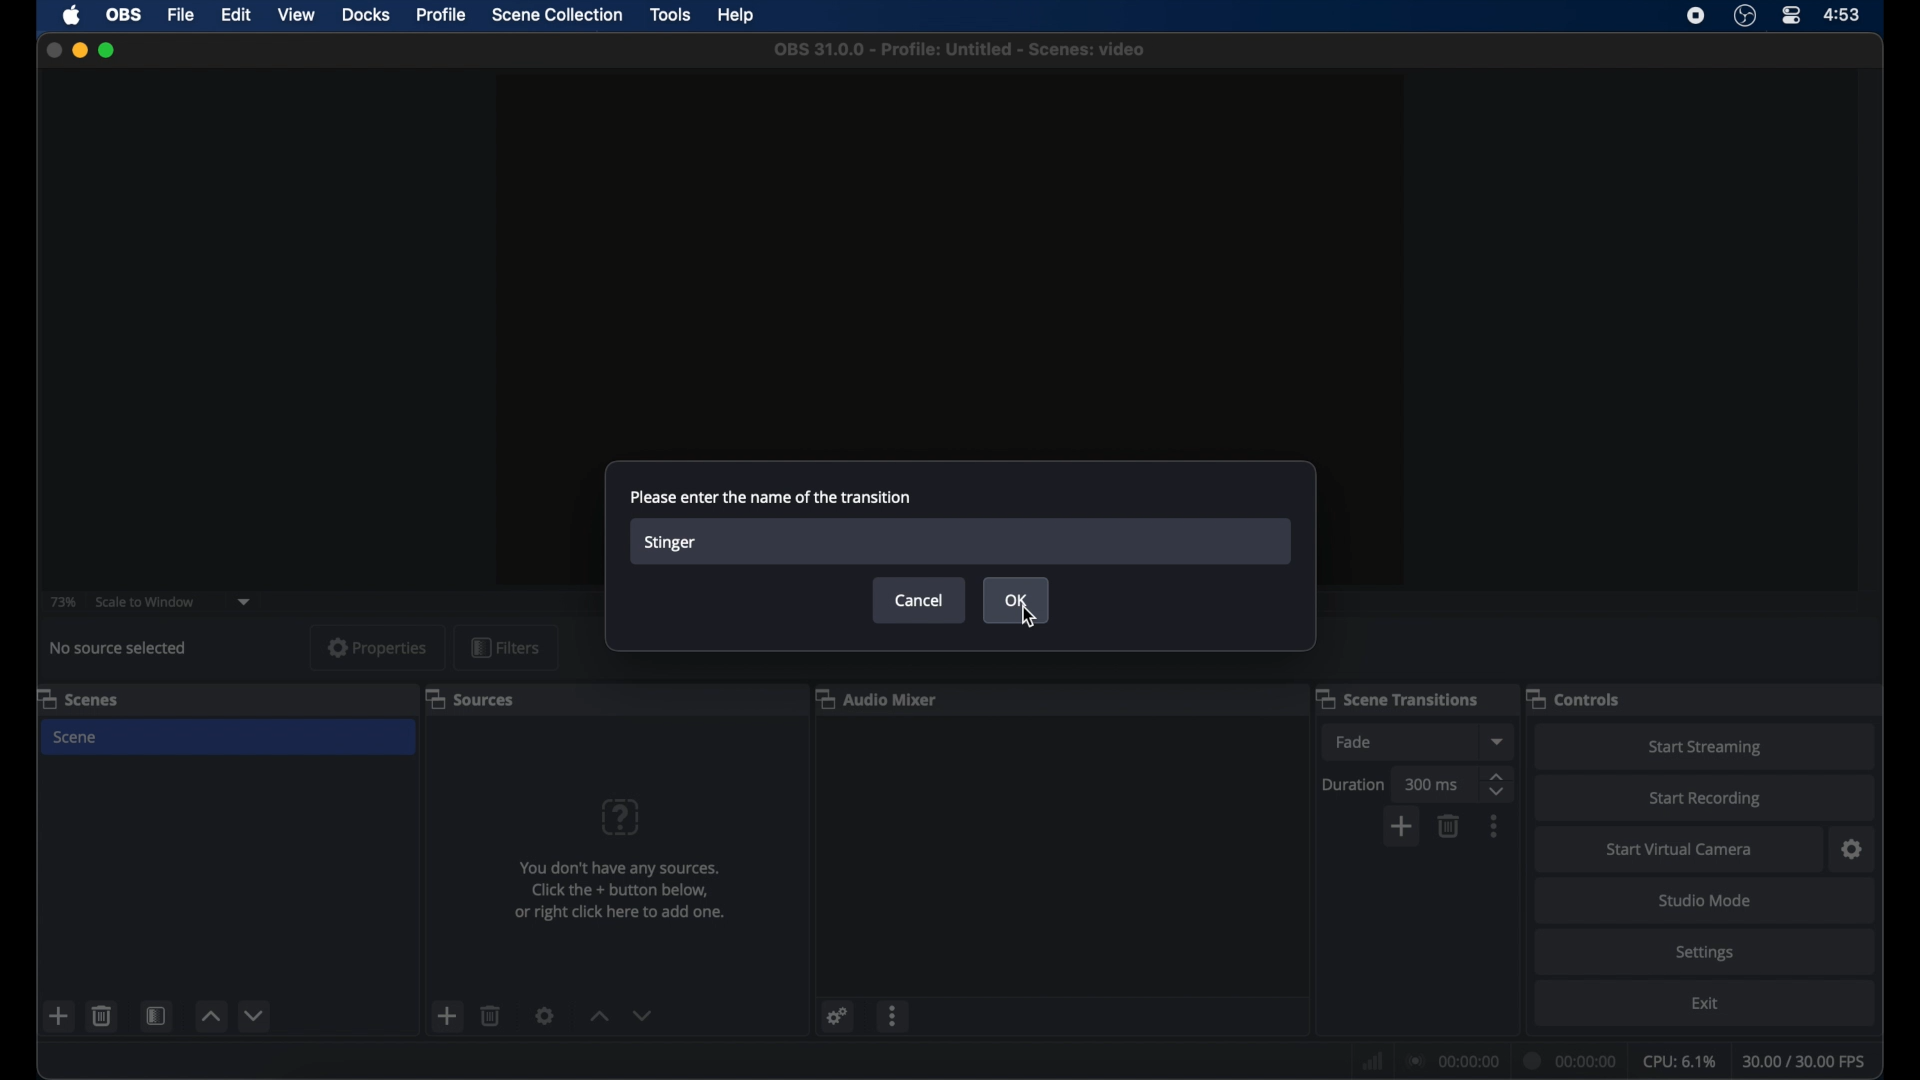  I want to click on screen recorder icon, so click(1697, 16).